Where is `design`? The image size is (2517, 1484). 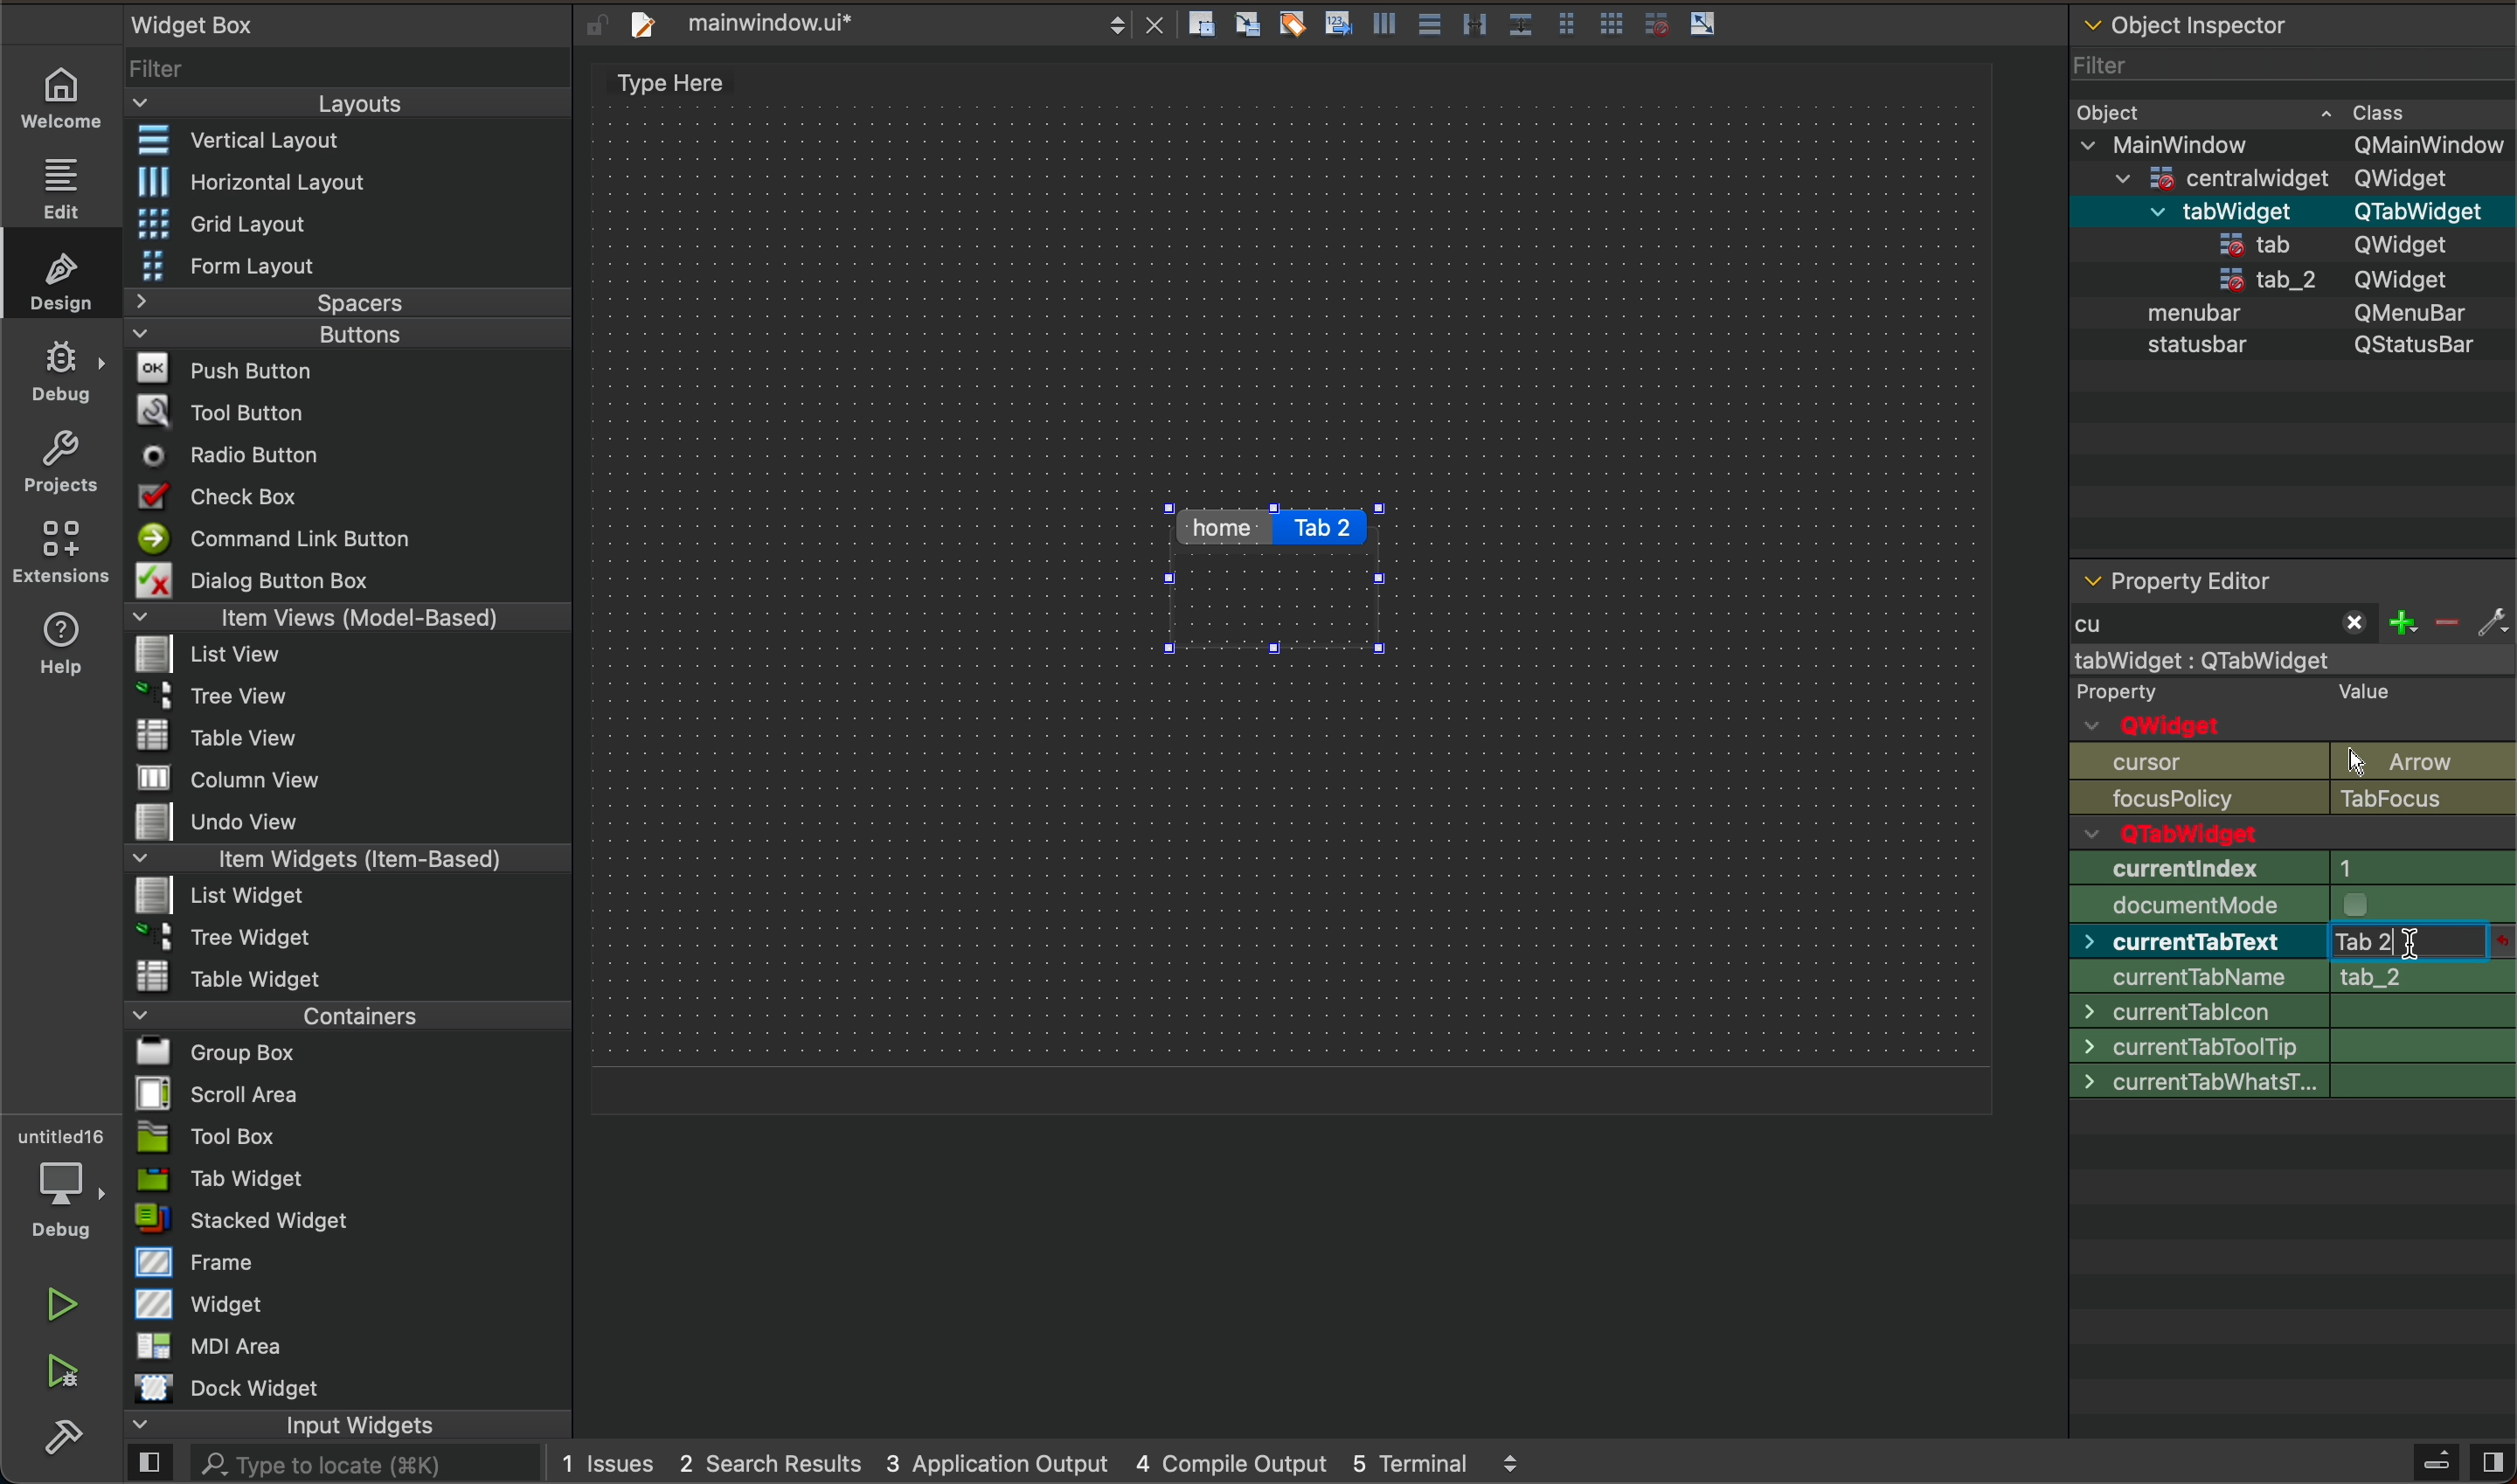
design is located at coordinates (60, 275).